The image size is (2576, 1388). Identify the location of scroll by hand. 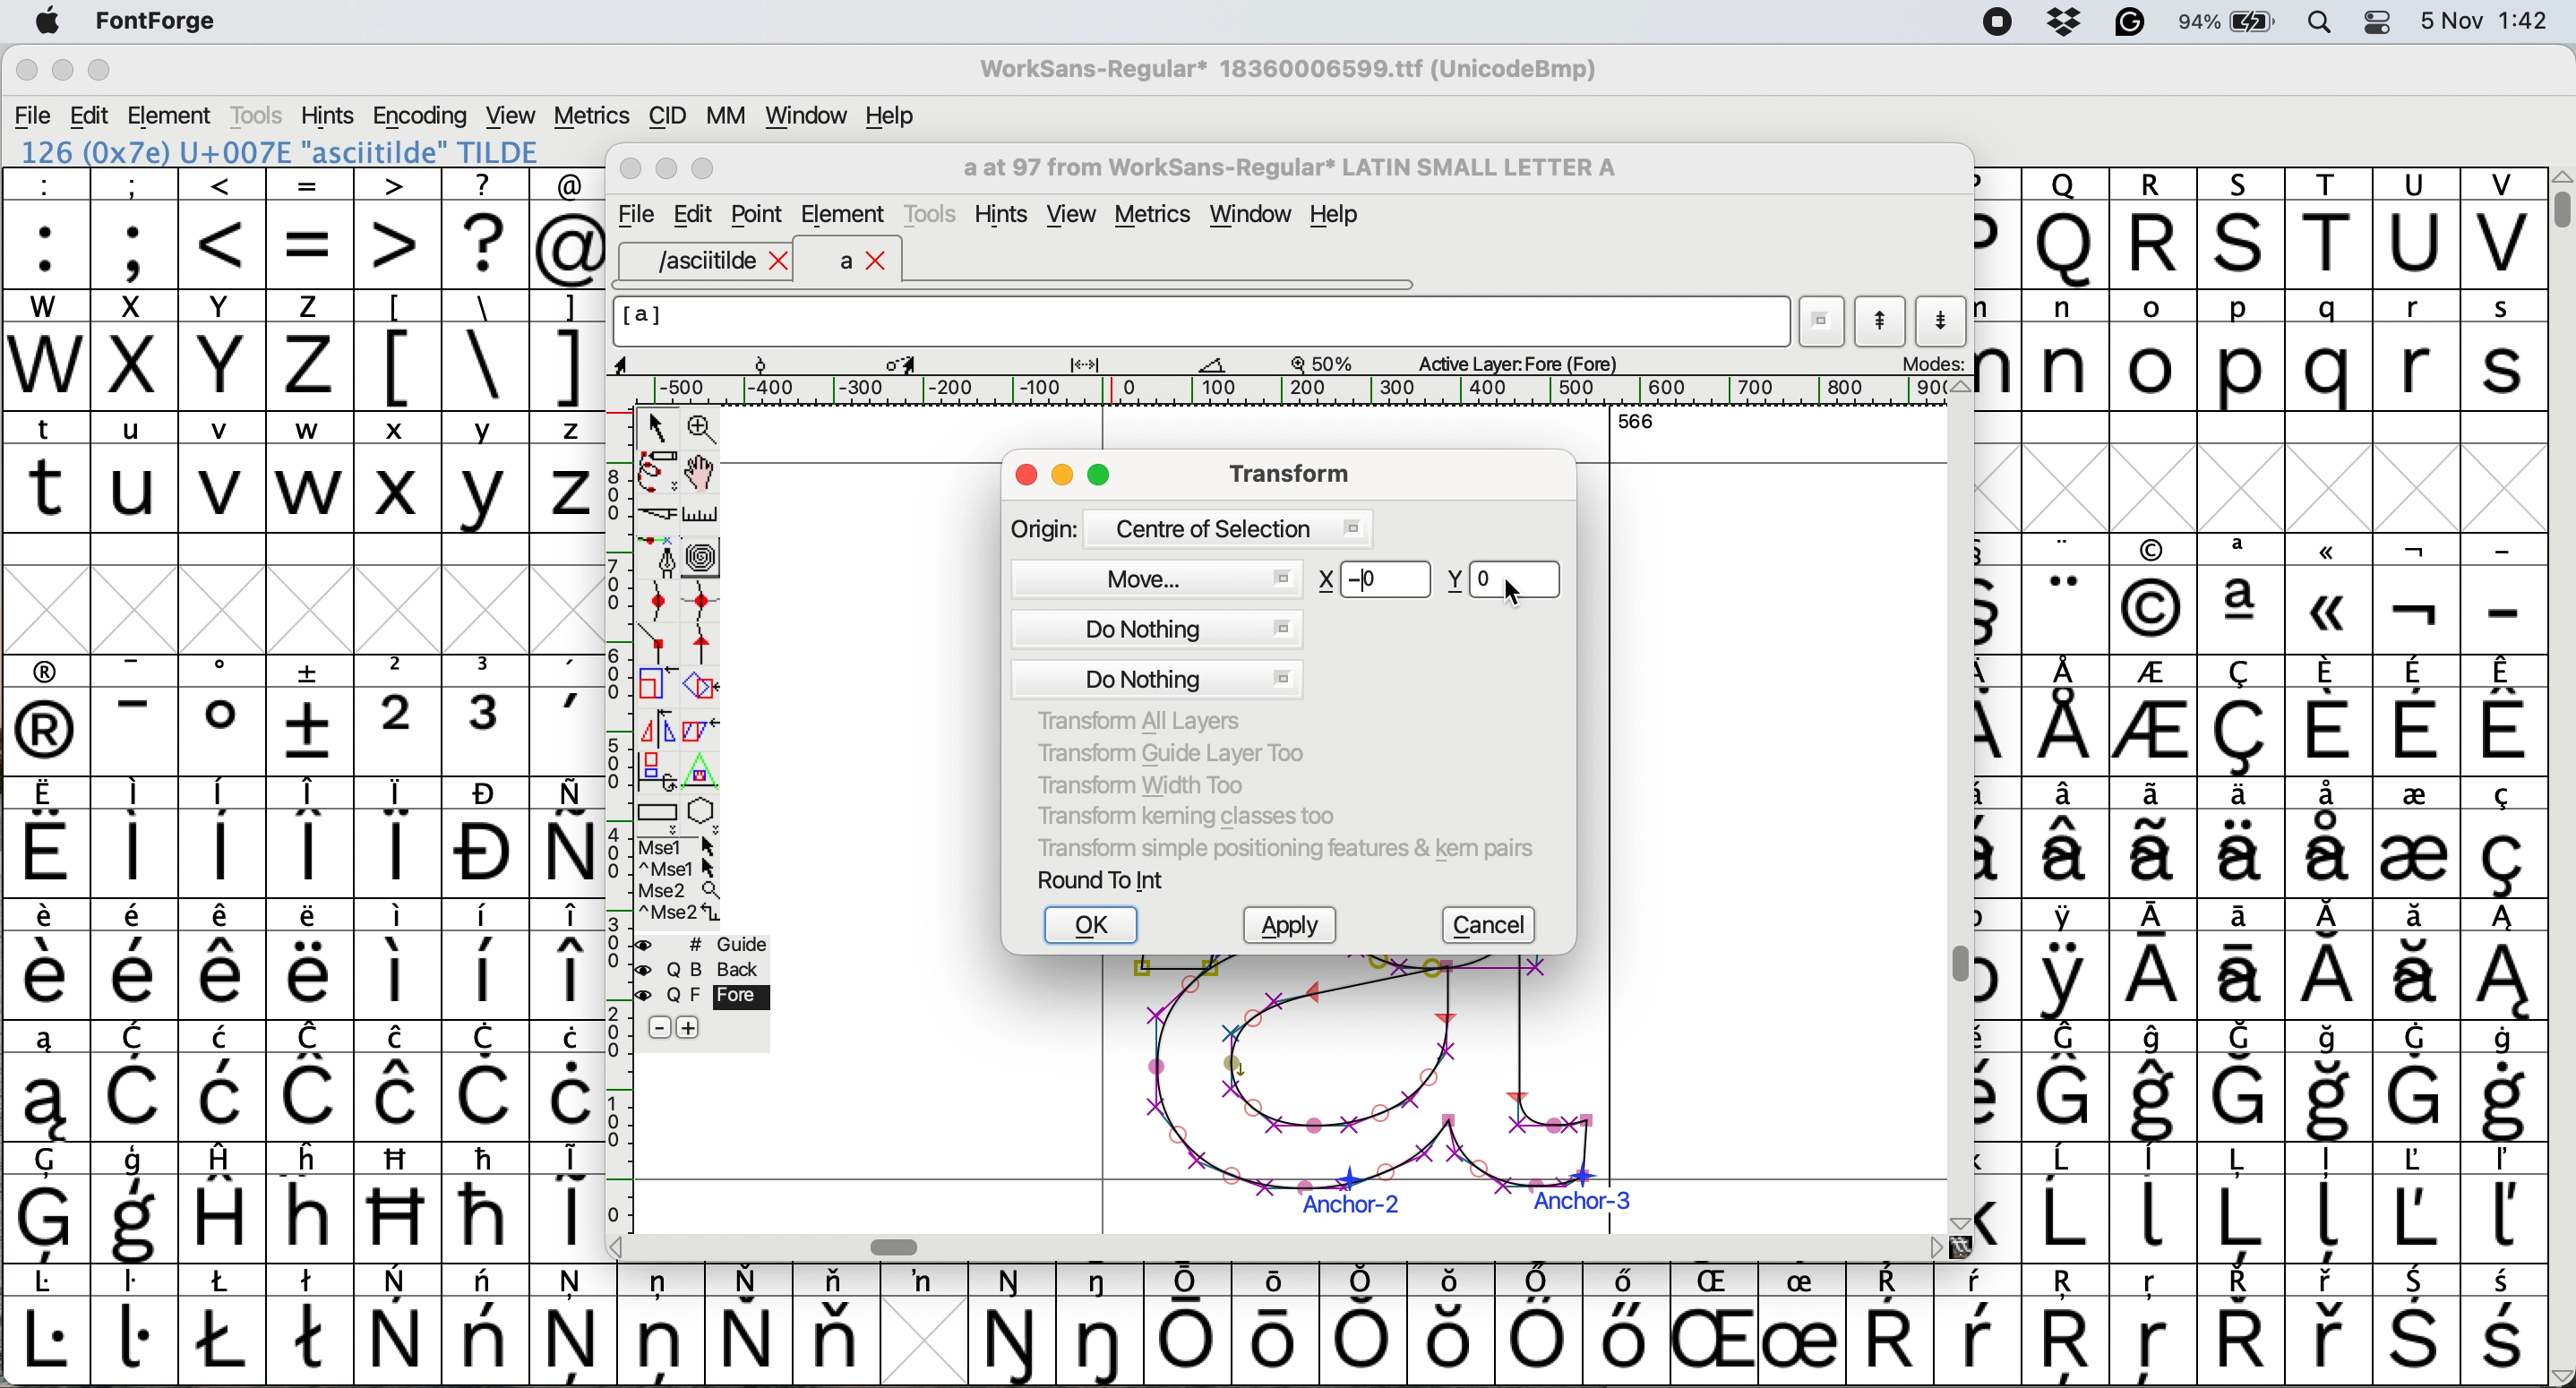
(702, 473).